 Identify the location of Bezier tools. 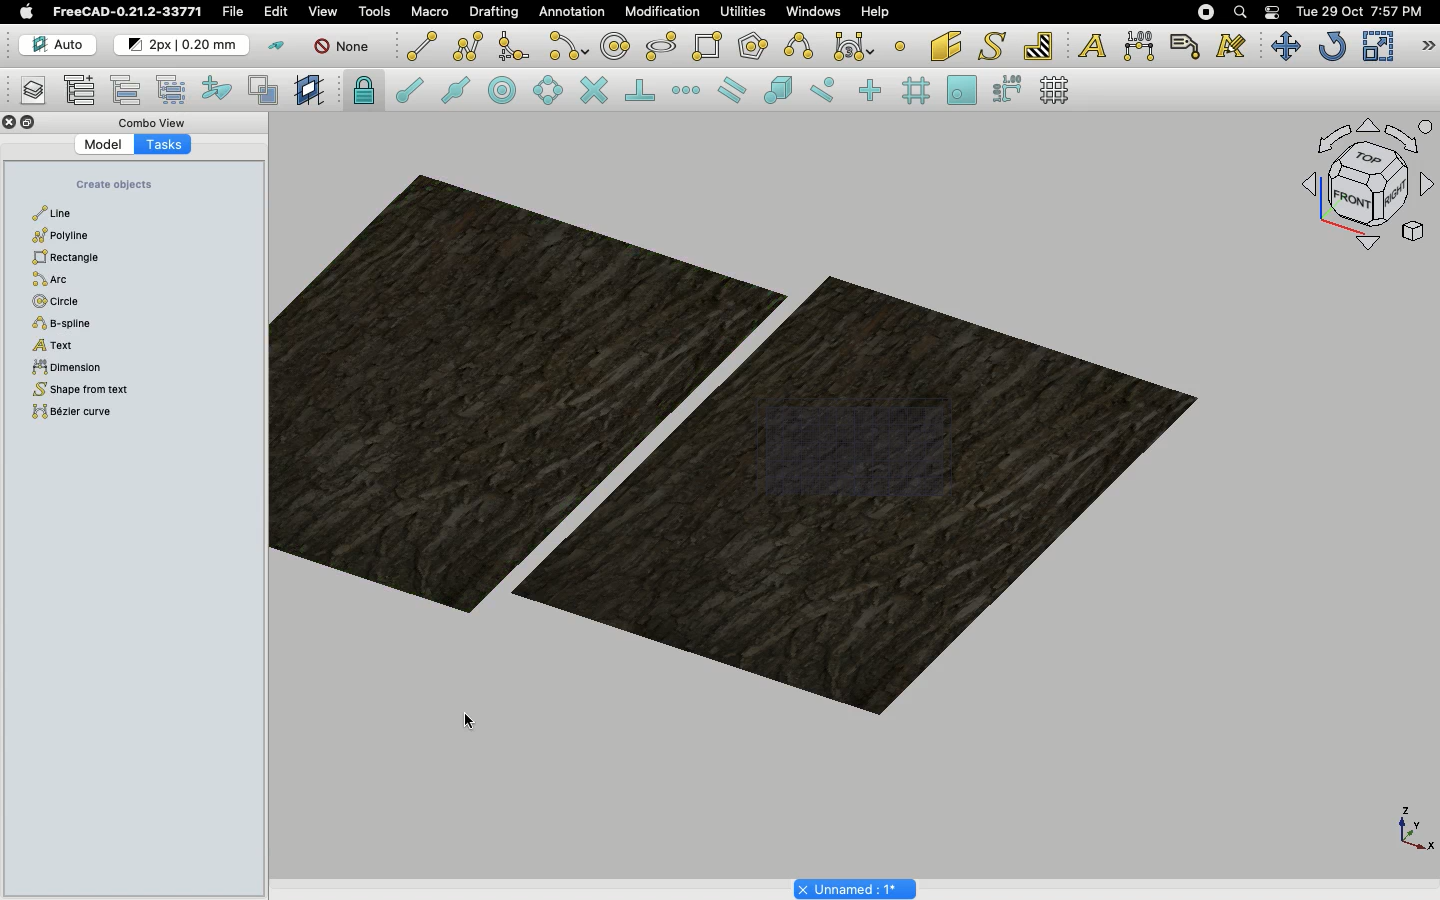
(856, 46).